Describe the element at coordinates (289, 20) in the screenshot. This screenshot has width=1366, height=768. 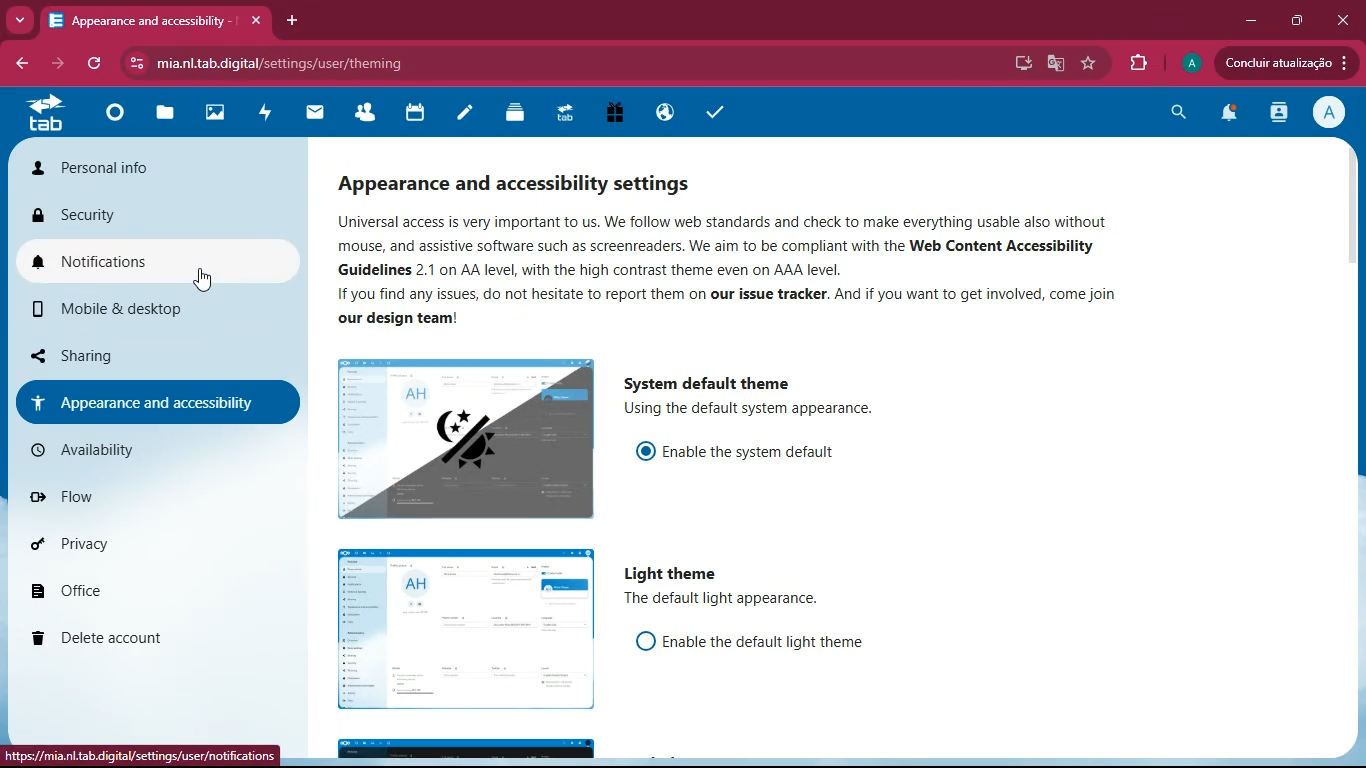
I see `add tab` at that location.